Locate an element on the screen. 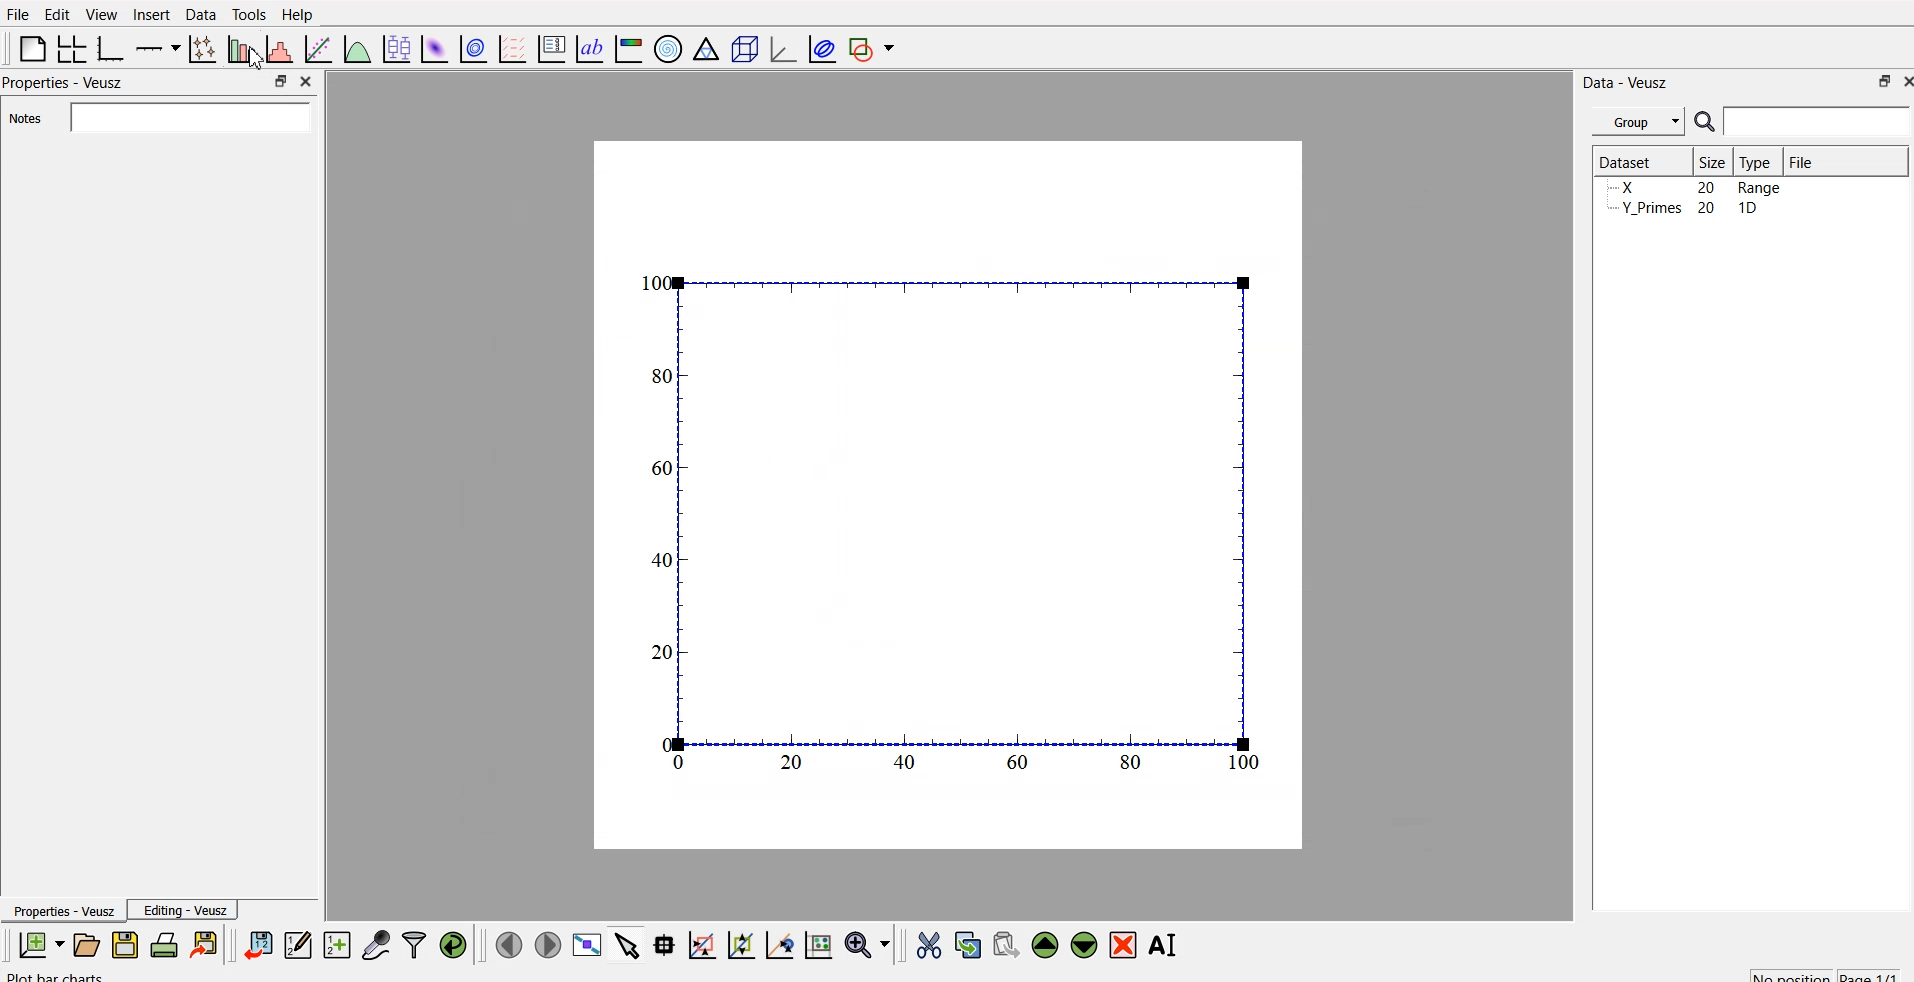 The width and height of the screenshot is (1914, 982). filter data is located at coordinates (414, 942).